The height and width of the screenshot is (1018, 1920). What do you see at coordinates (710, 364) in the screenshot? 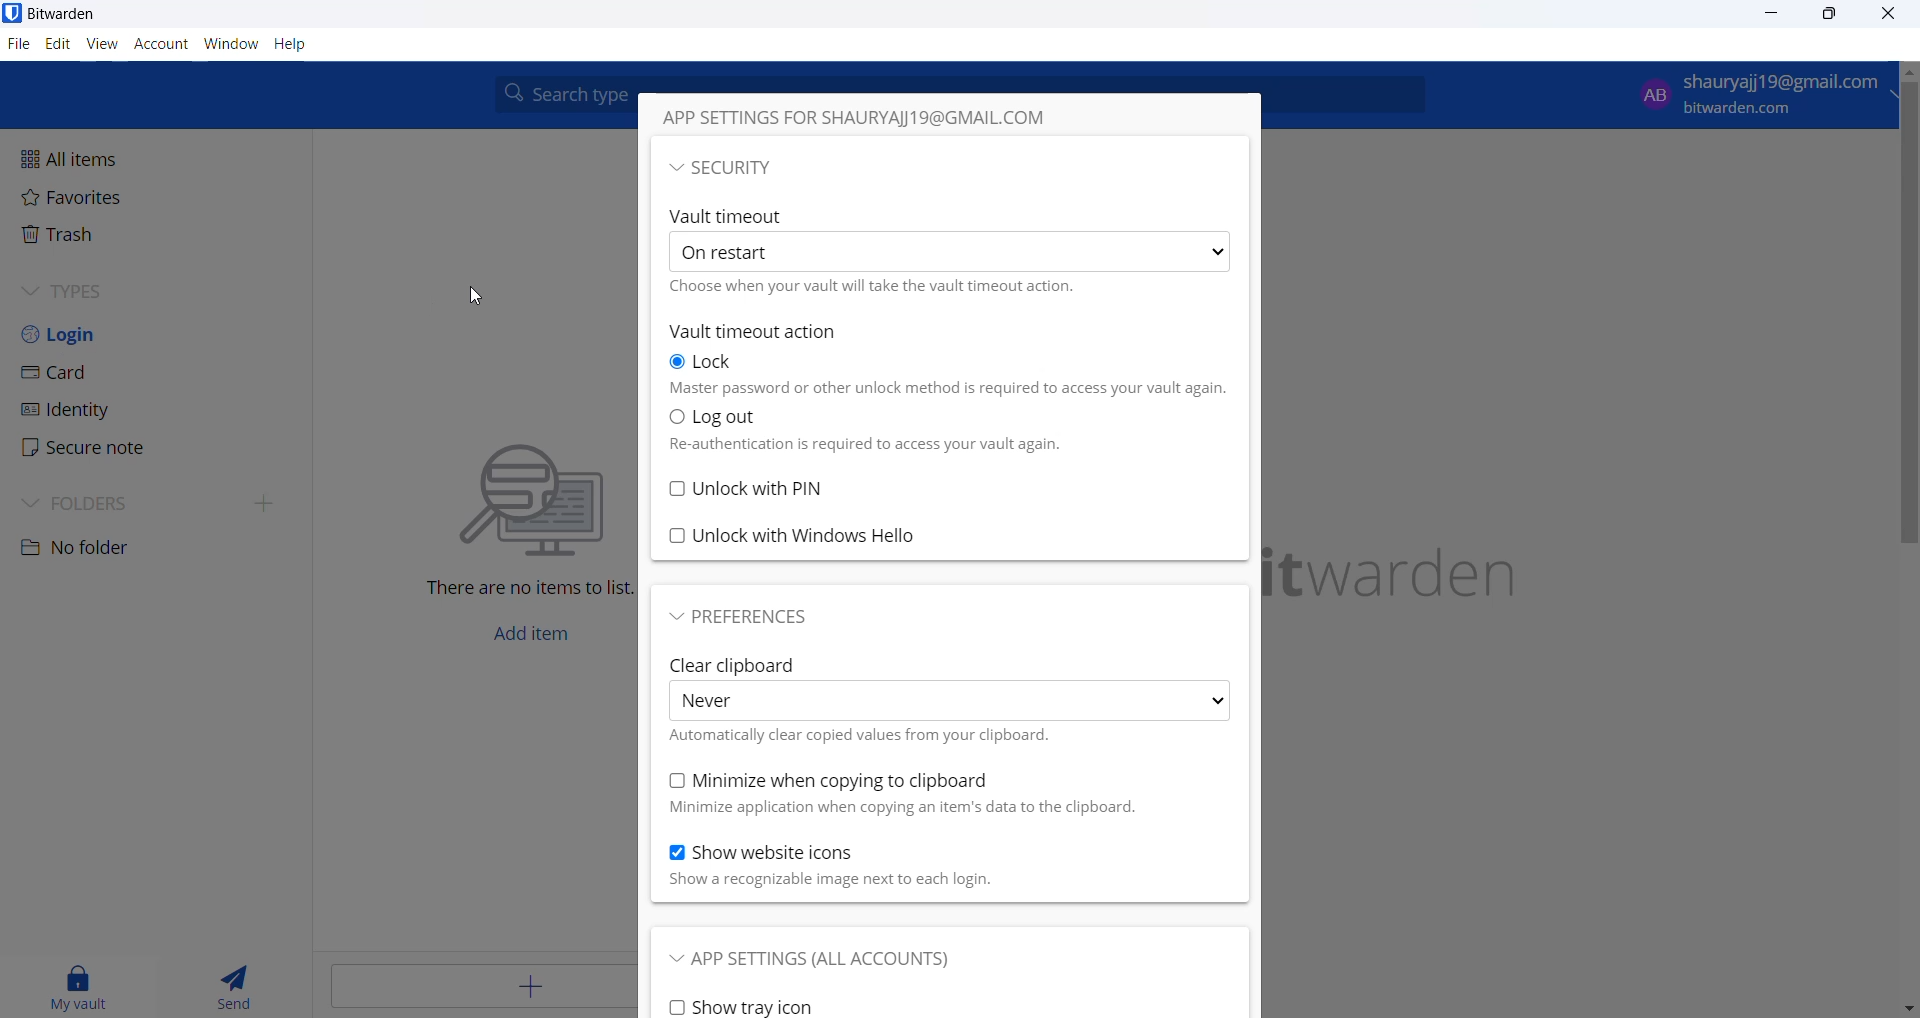
I see `lock` at bounding box center [710, 364].